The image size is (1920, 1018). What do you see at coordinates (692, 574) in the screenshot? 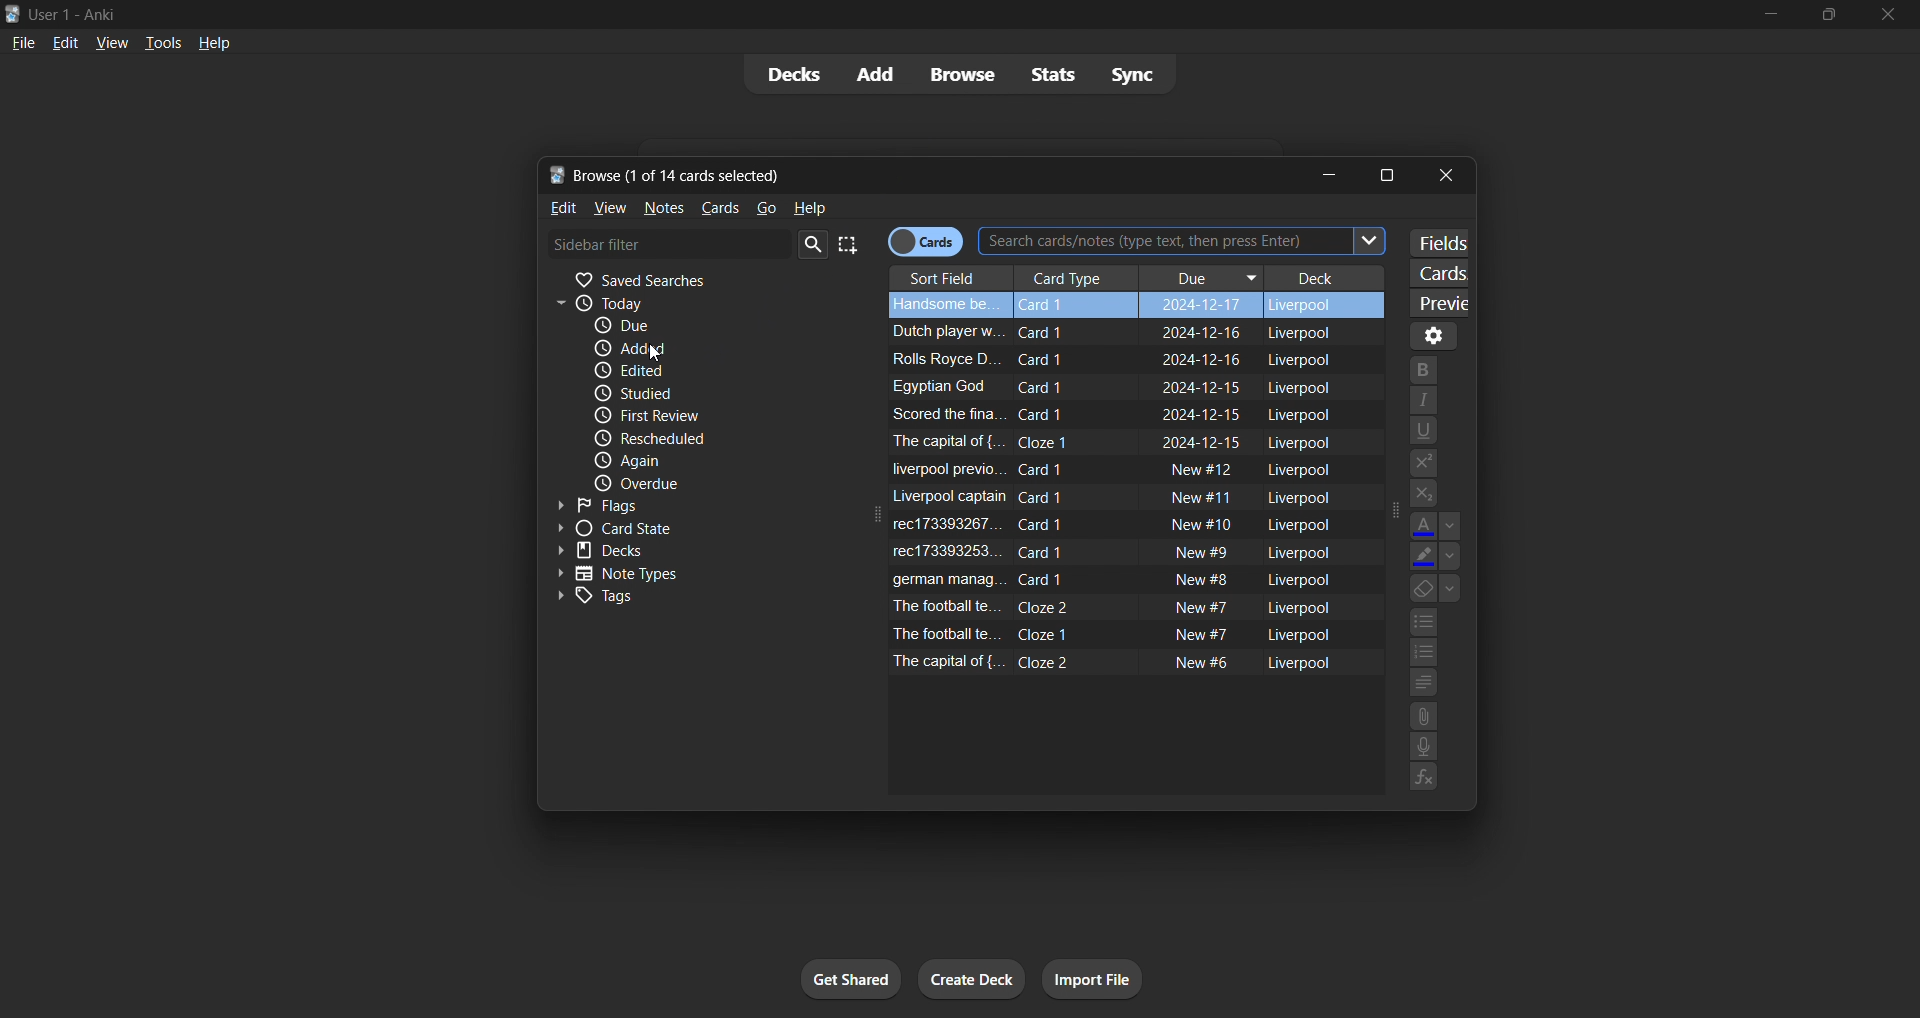
I see `note types filter toggle` at bounding box center [692, 574].